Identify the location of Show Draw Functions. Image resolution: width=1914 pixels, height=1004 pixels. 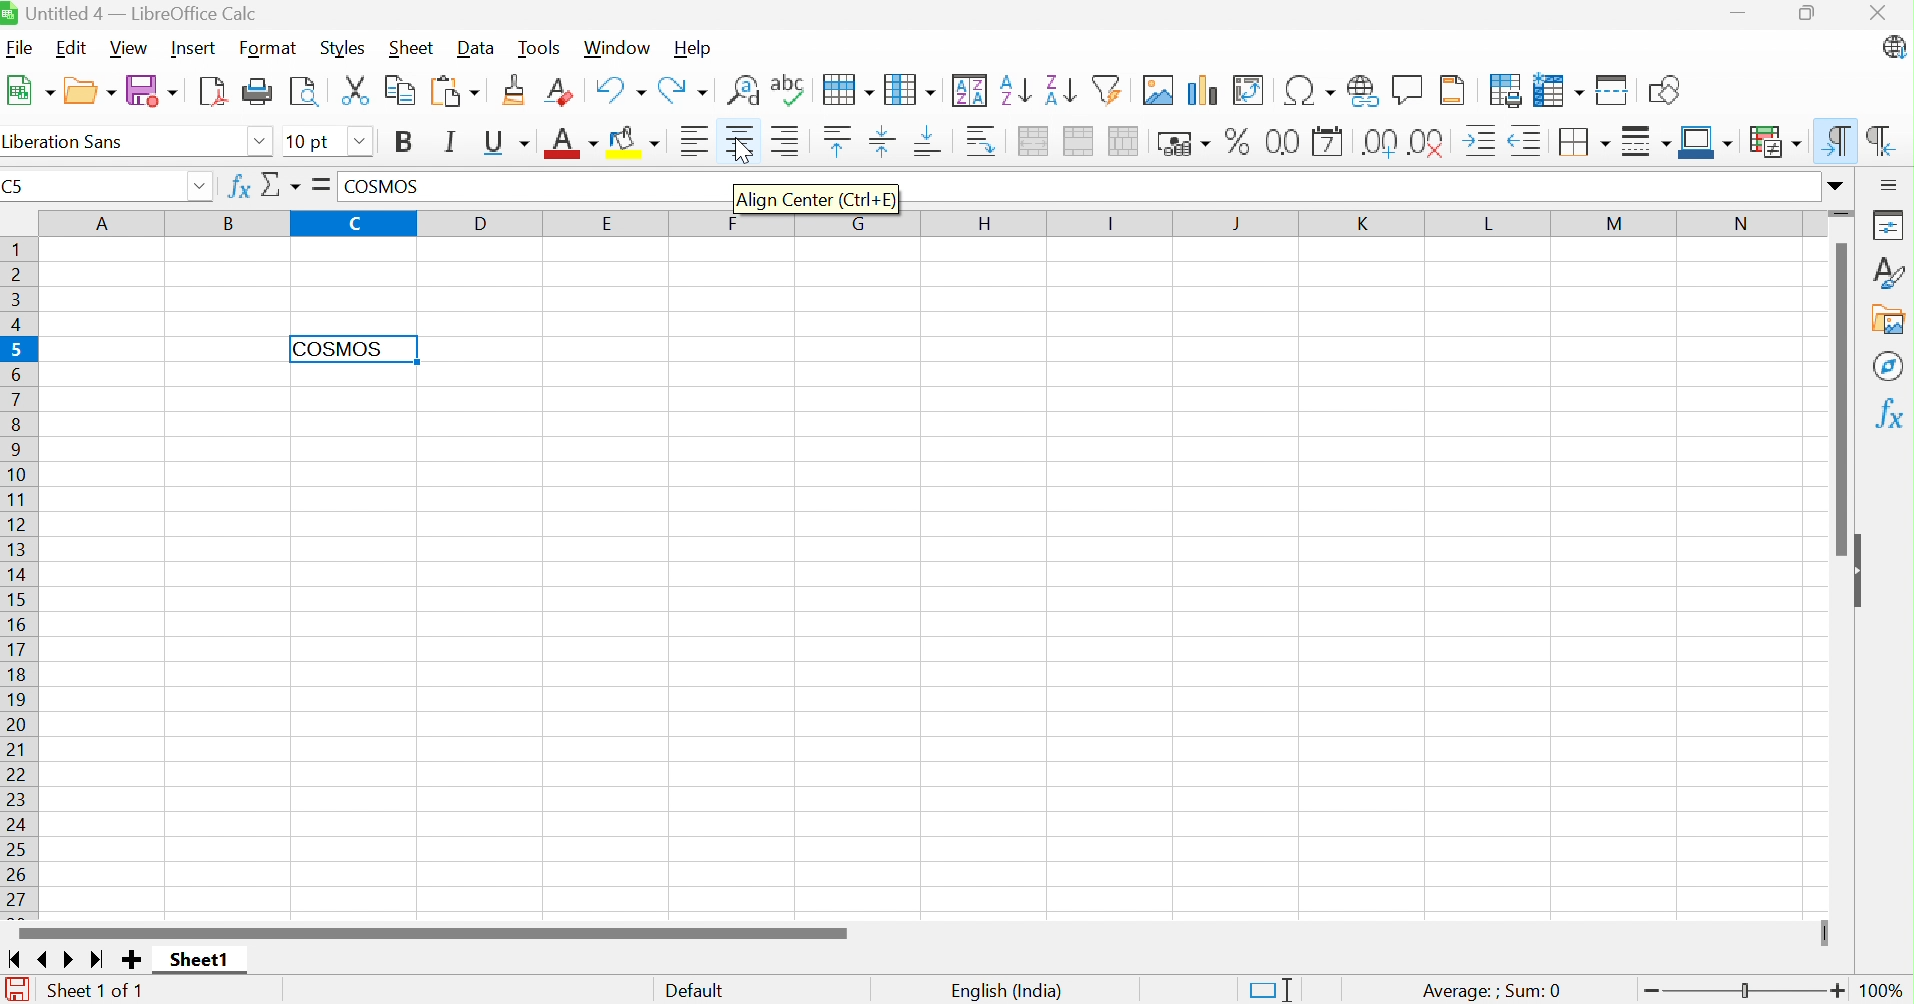
(1666, 92).